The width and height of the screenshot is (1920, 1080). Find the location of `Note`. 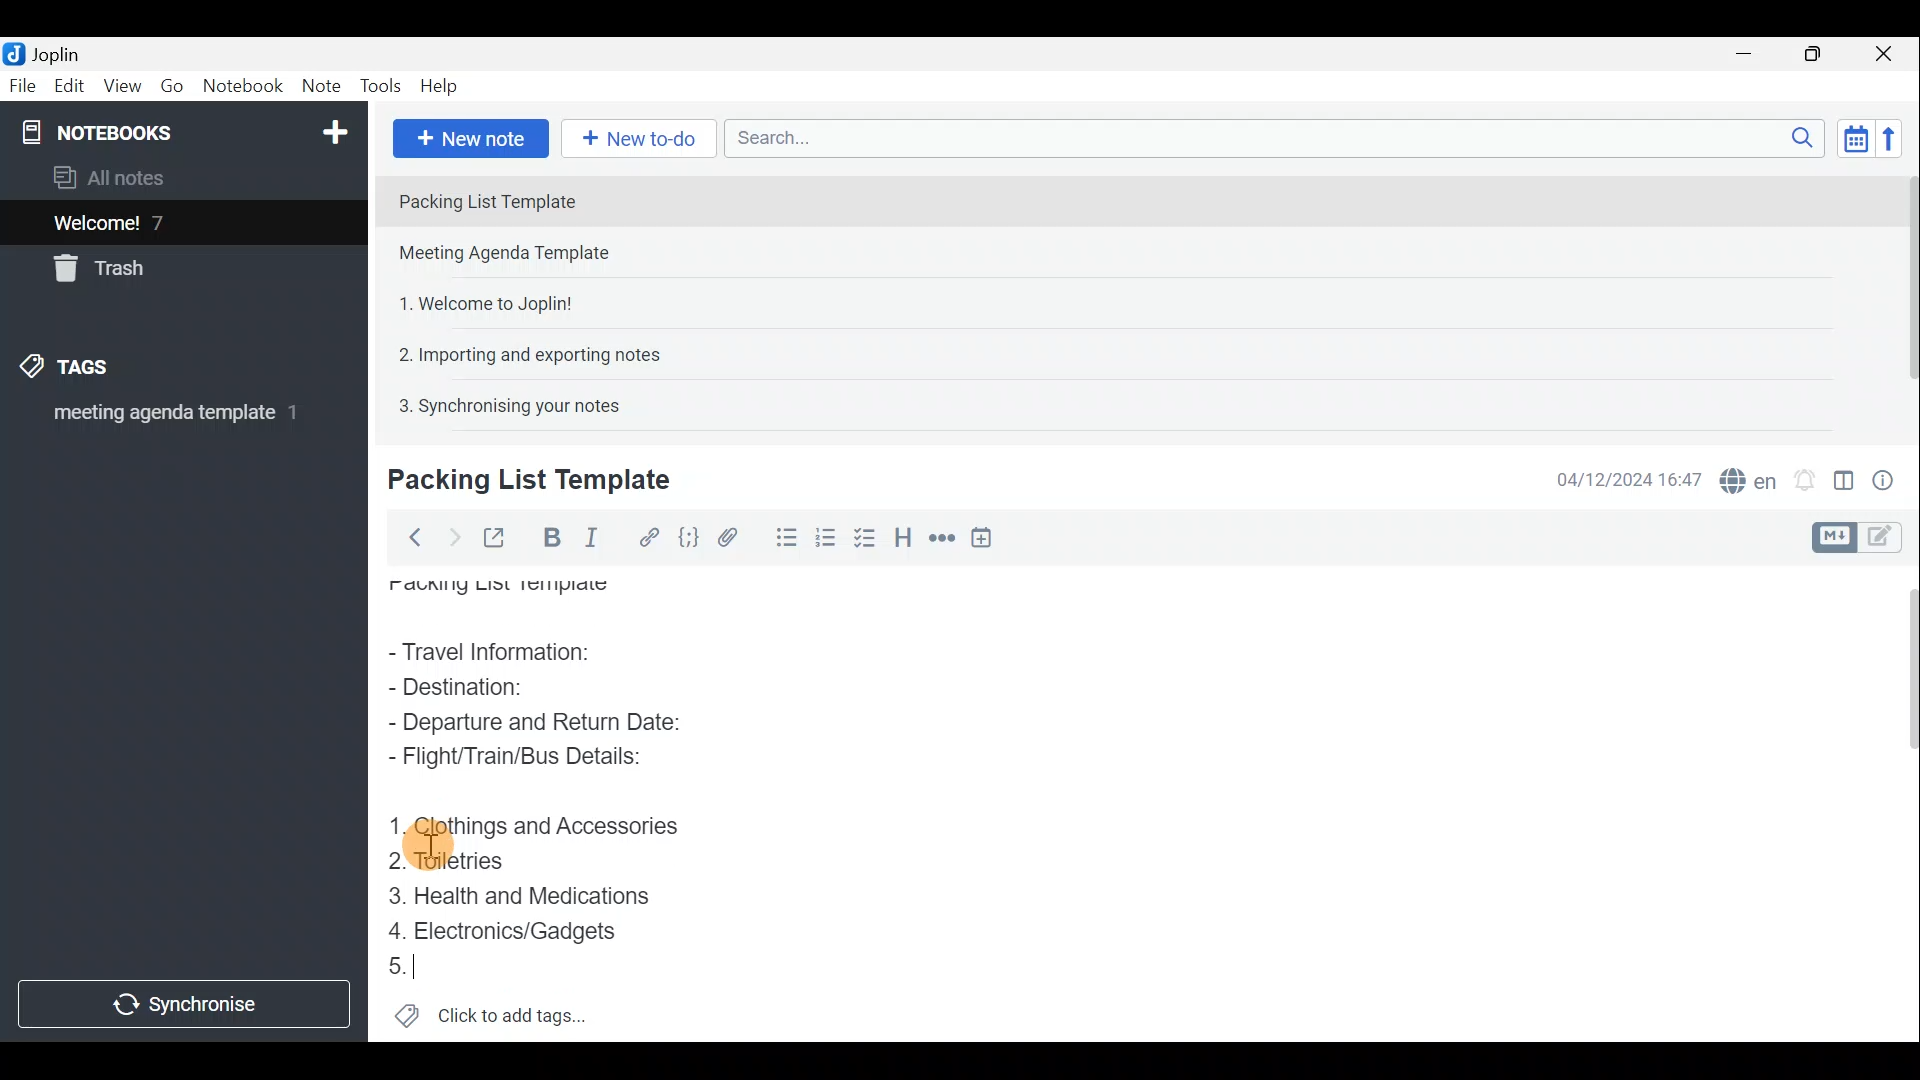

Note is located at coordinates (320, 87).